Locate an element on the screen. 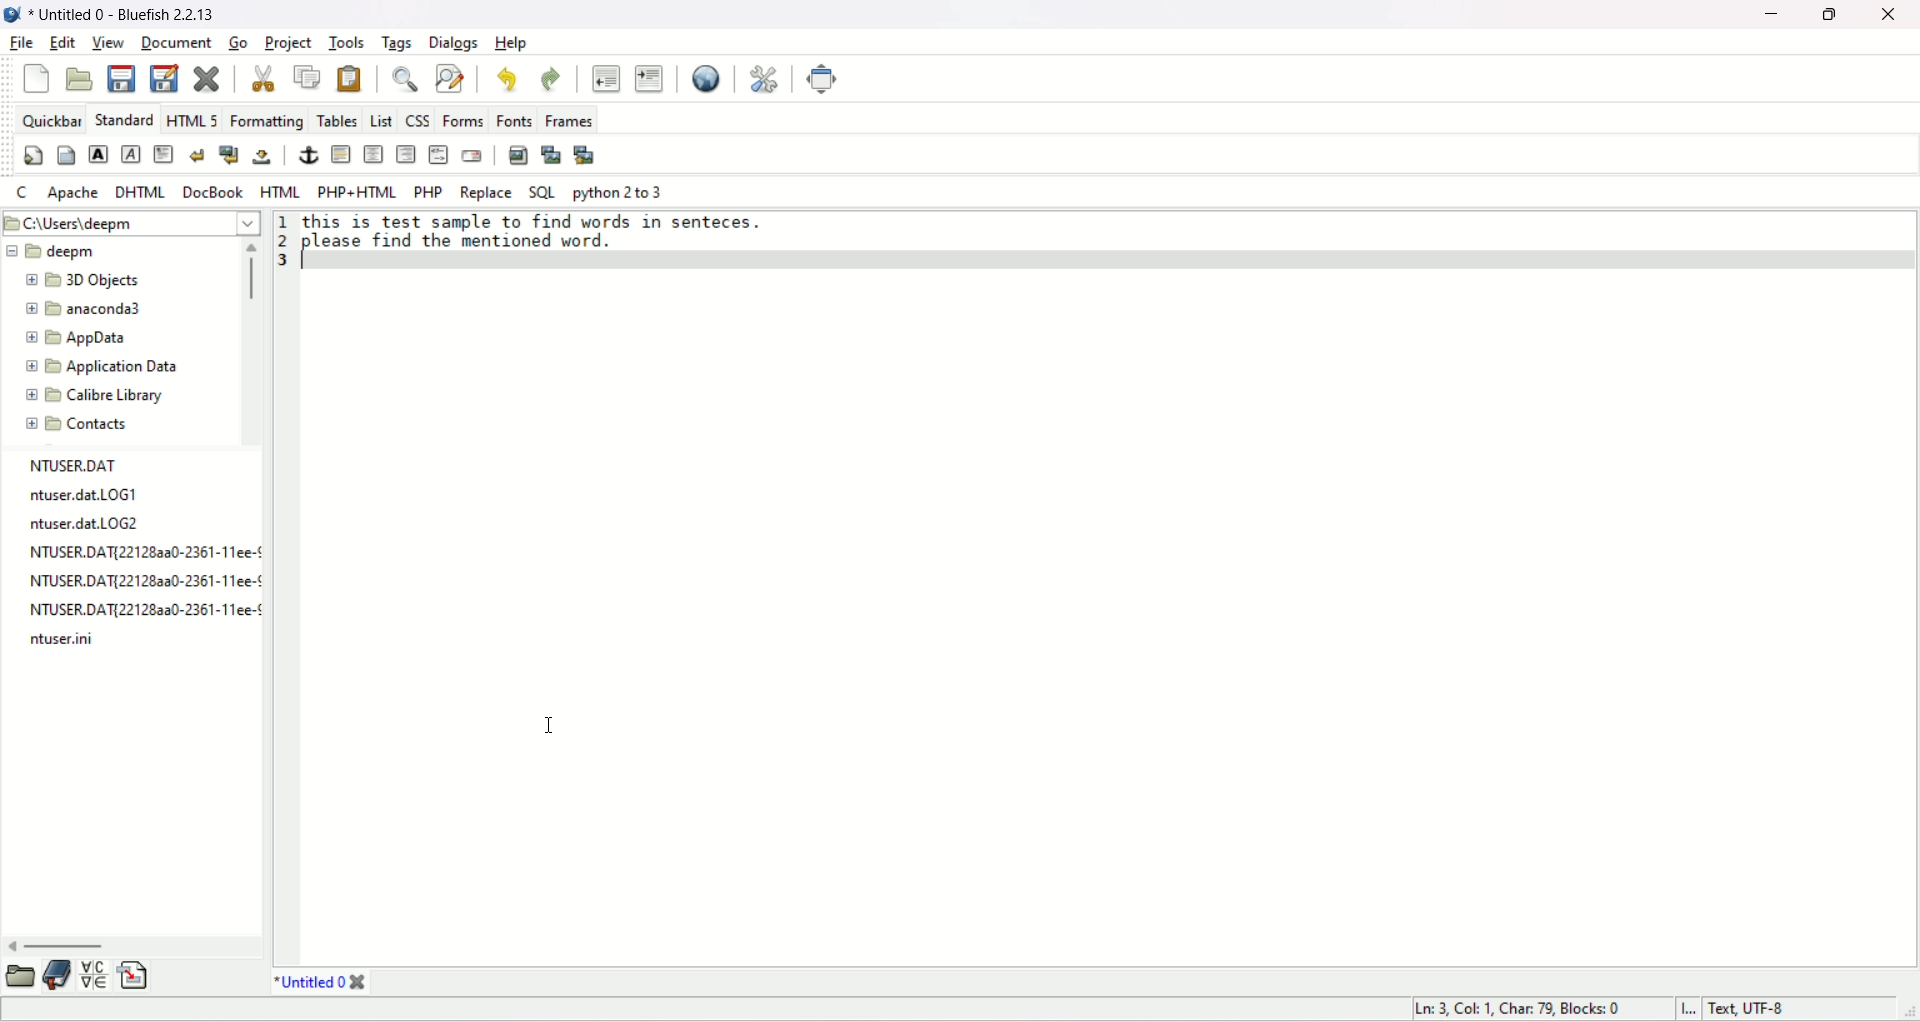  docbook is located at coordinates (214, 193).